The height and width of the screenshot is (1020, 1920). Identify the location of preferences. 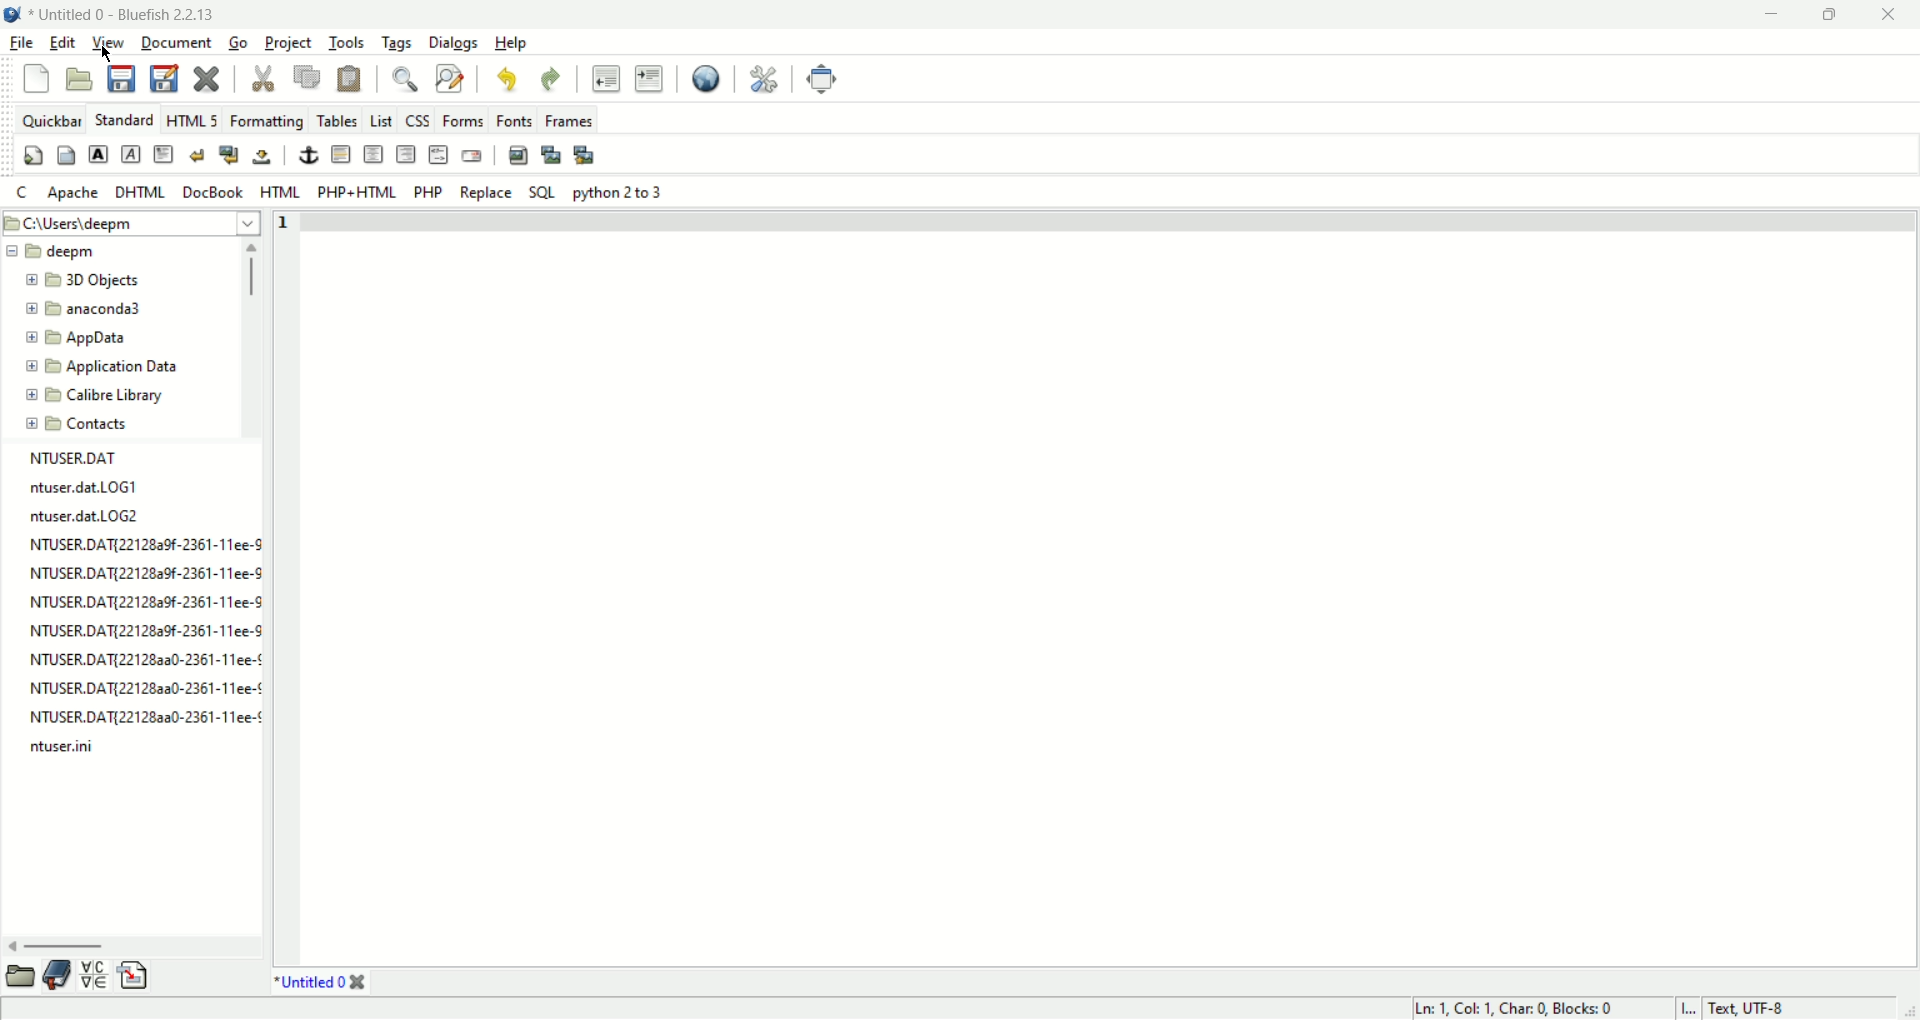
(763, 80).